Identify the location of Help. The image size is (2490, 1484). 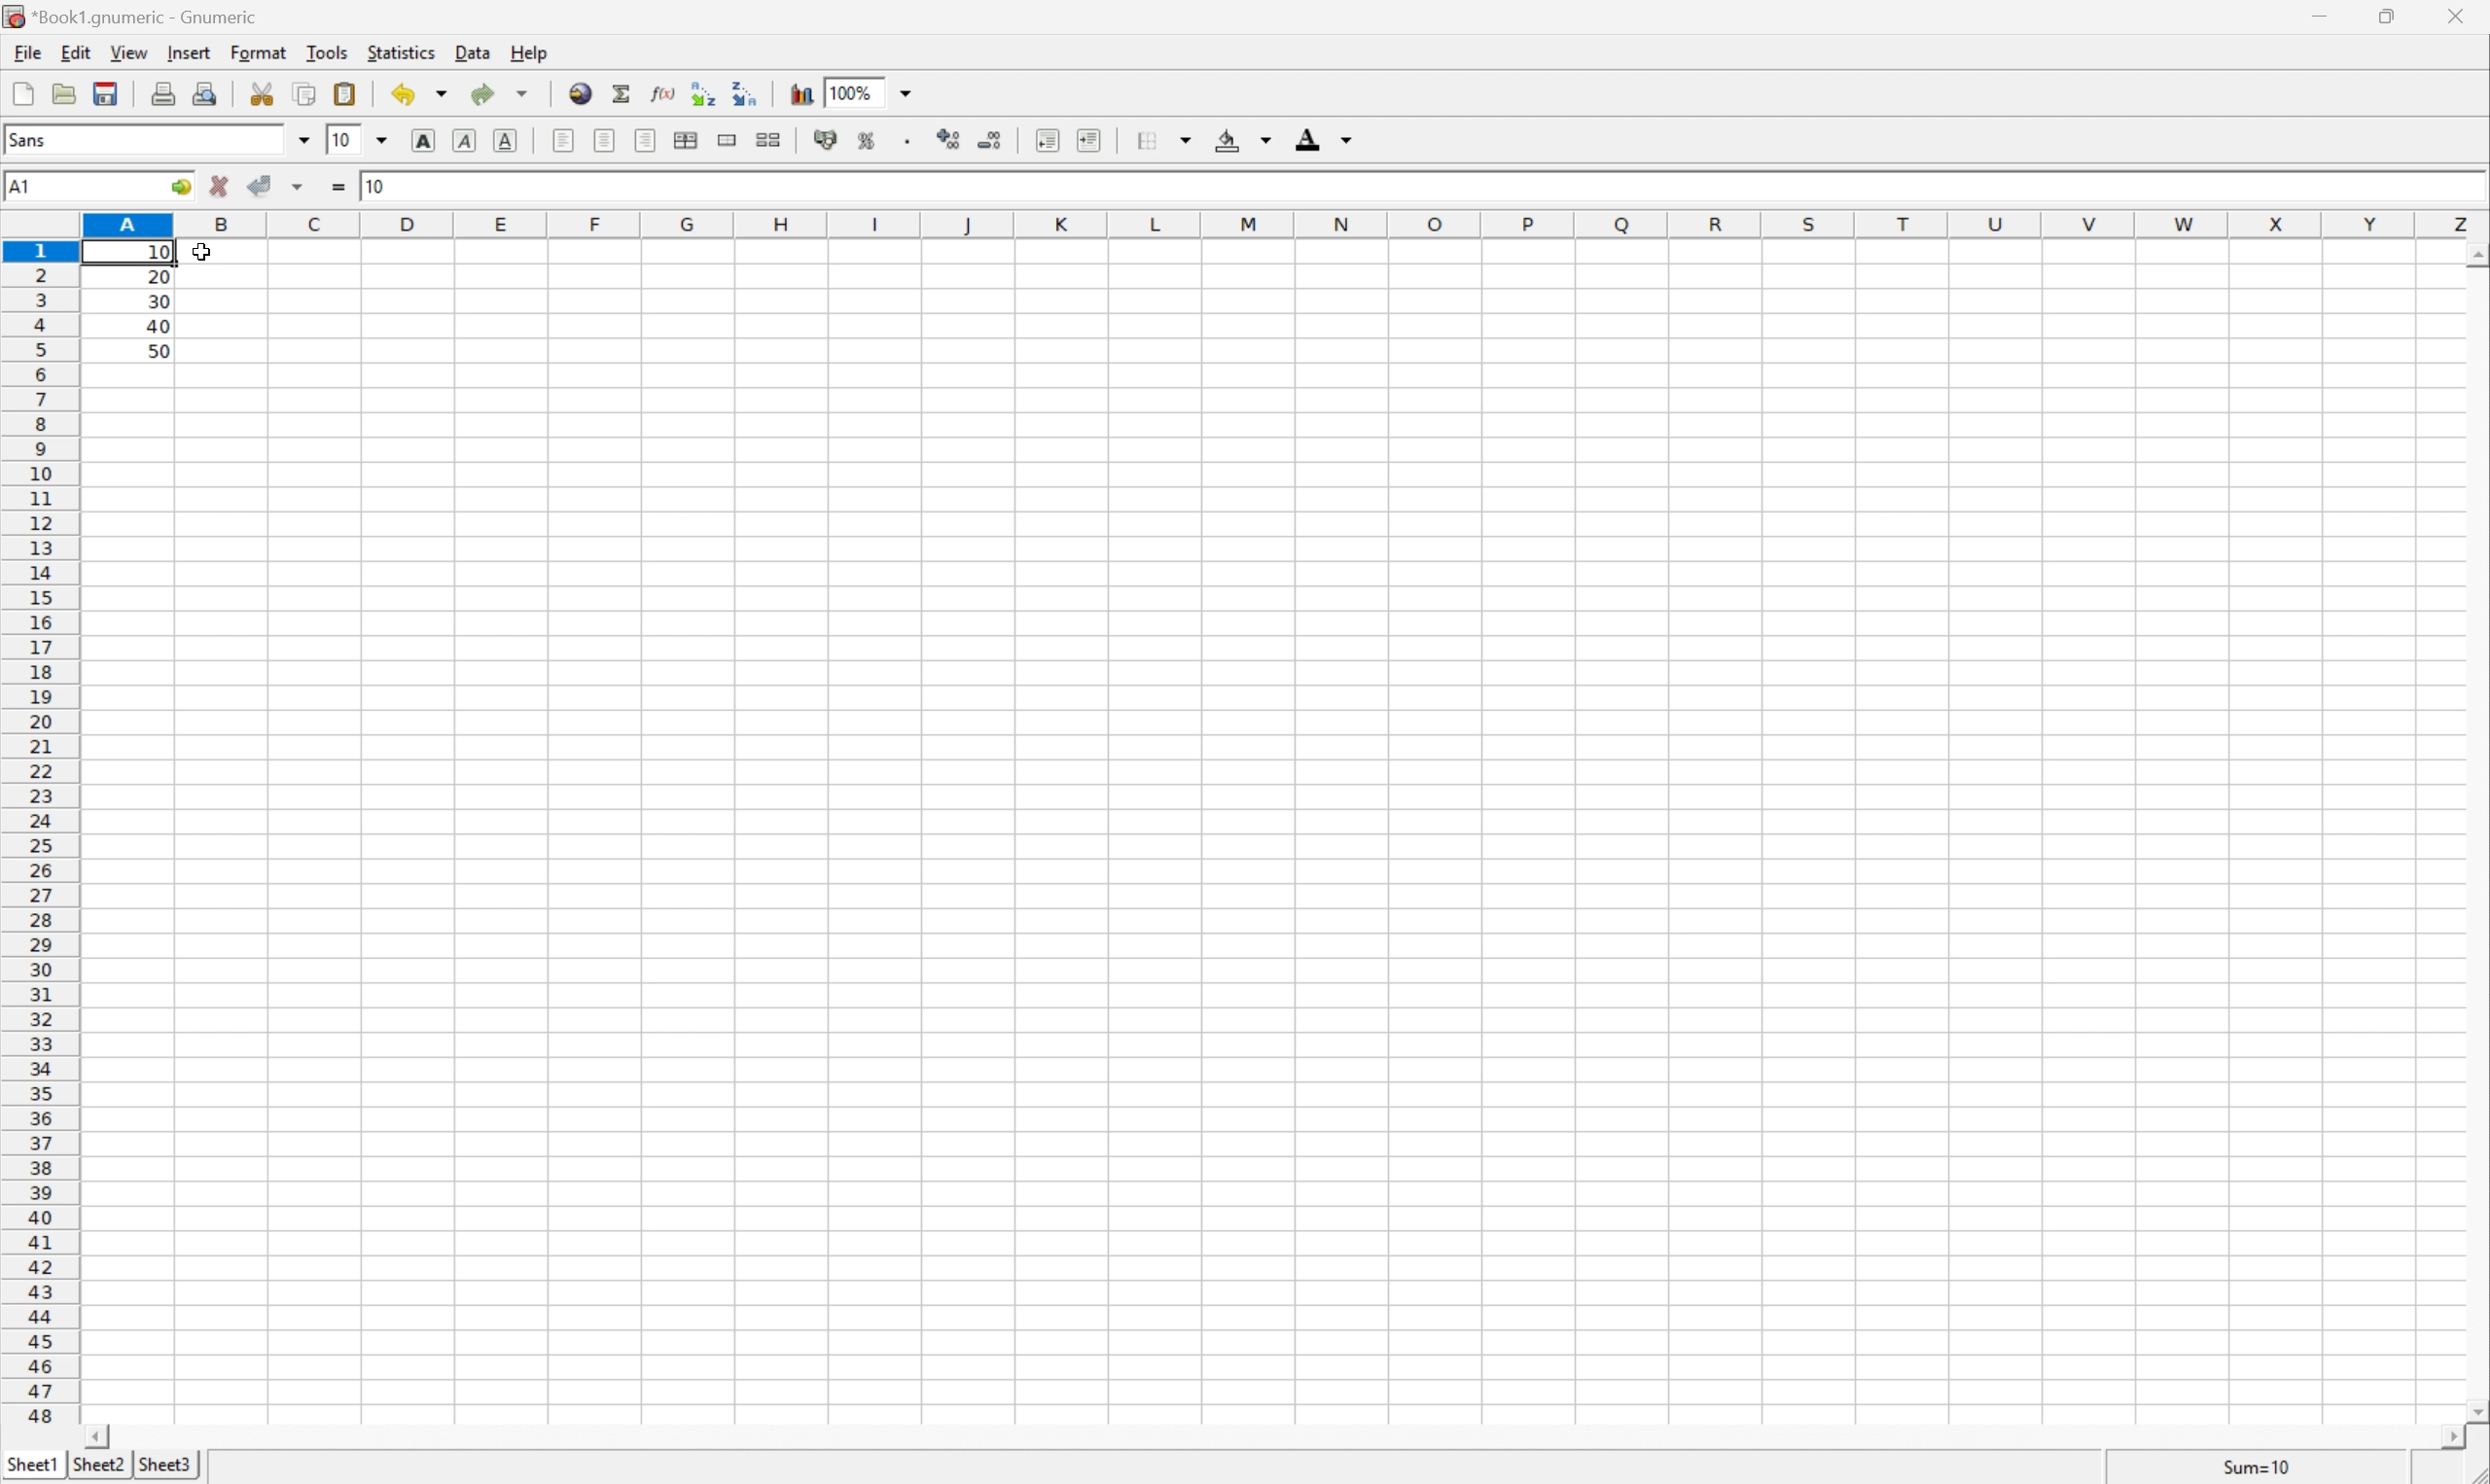
(526, 52).